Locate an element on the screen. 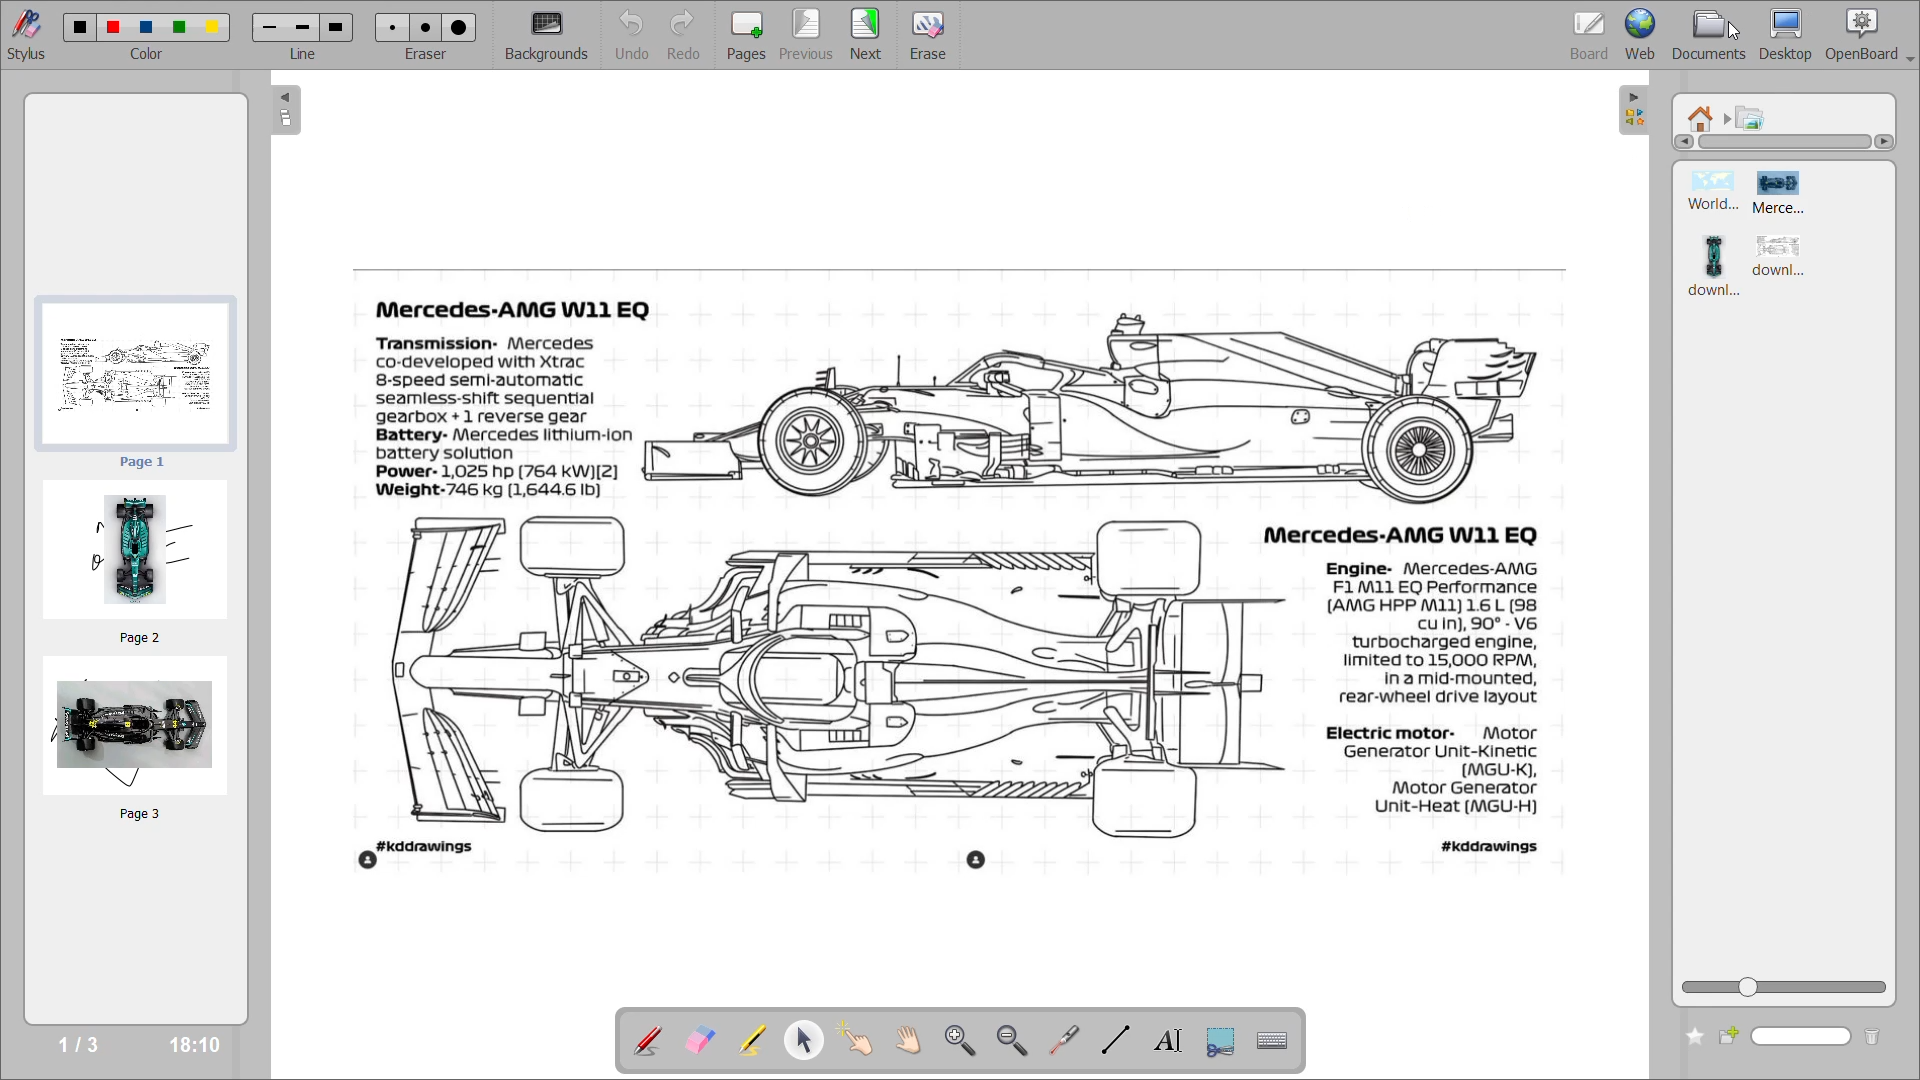 Image resolution: width=1920 pixels, height=1080 pixels. mercedes image is located at coordinates (821, 675).